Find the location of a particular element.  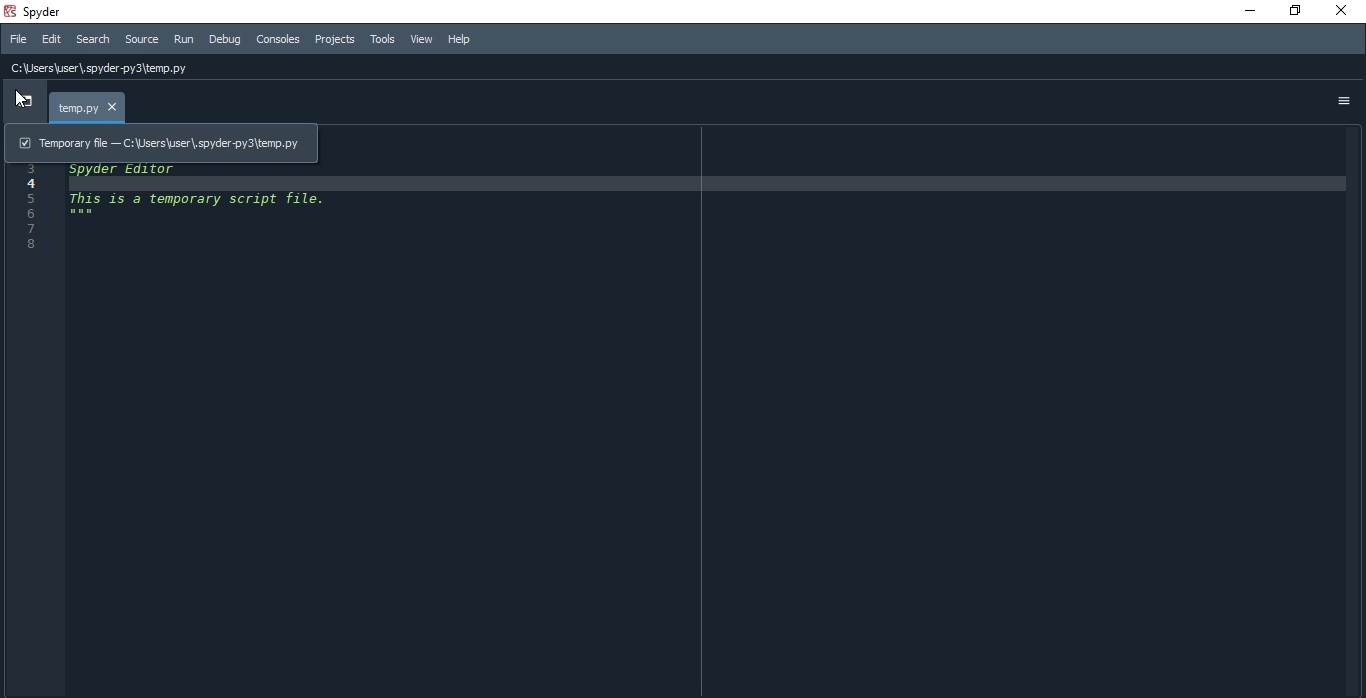

Projects is located at coordinates (335, 39).